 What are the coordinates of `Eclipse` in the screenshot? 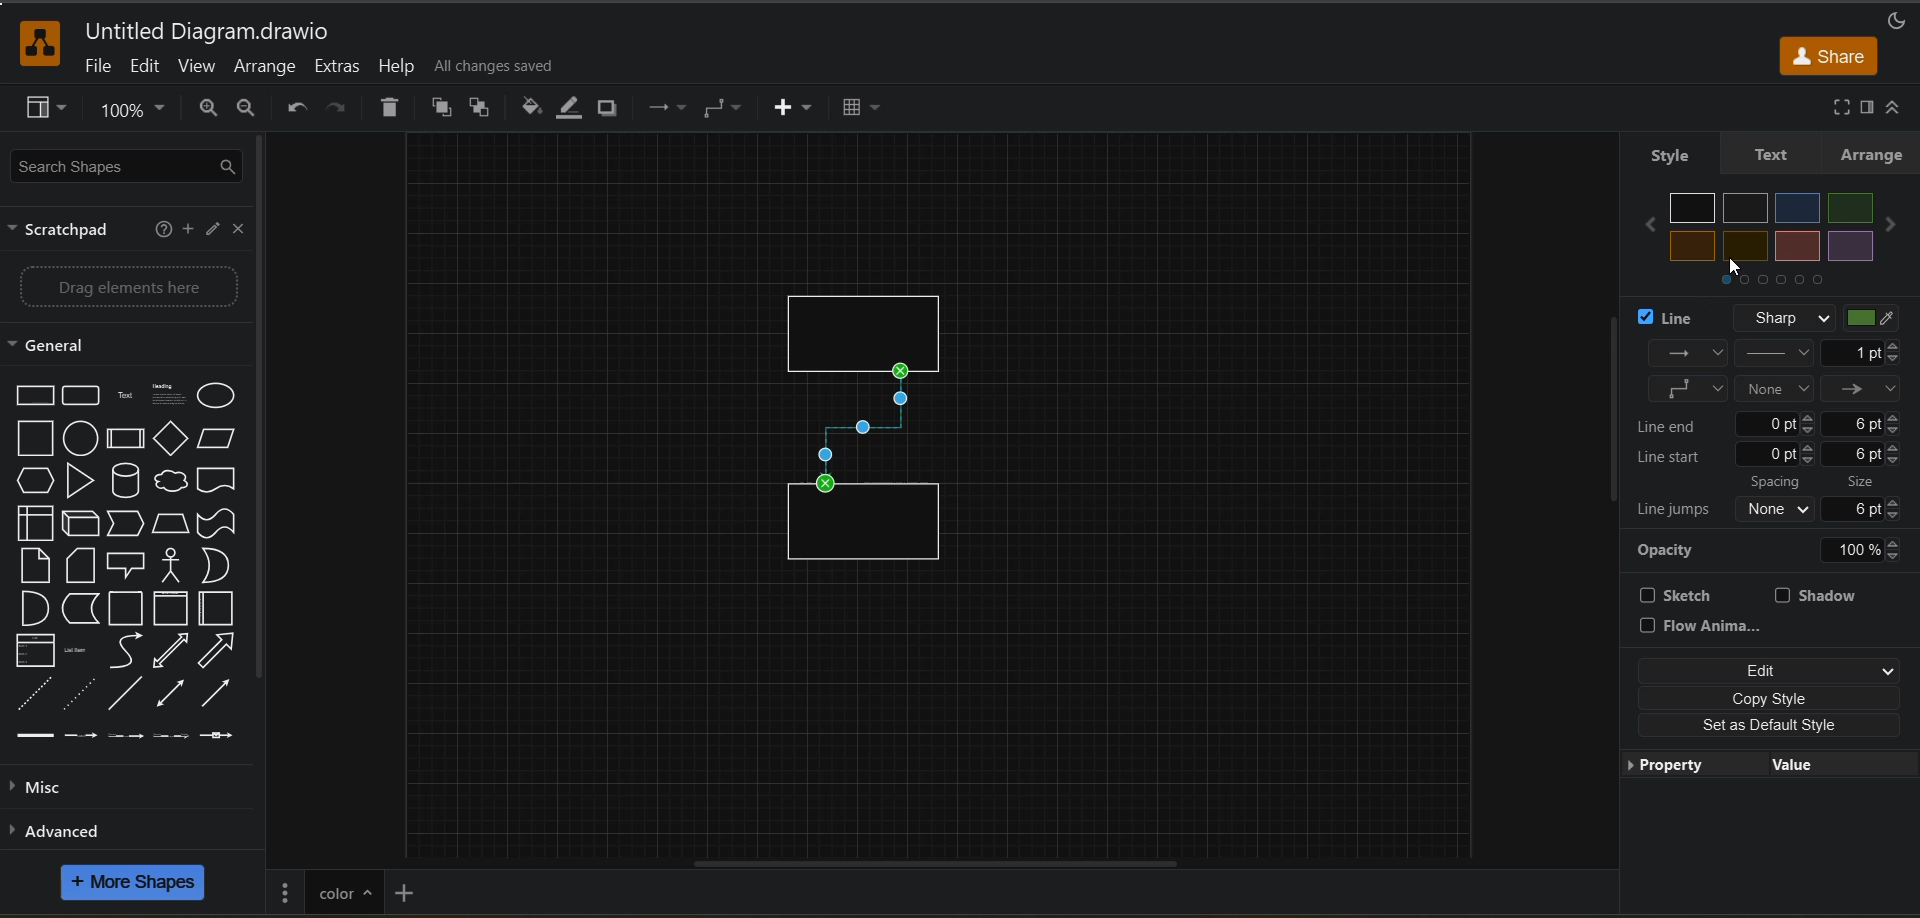 It's located at (220, 398).